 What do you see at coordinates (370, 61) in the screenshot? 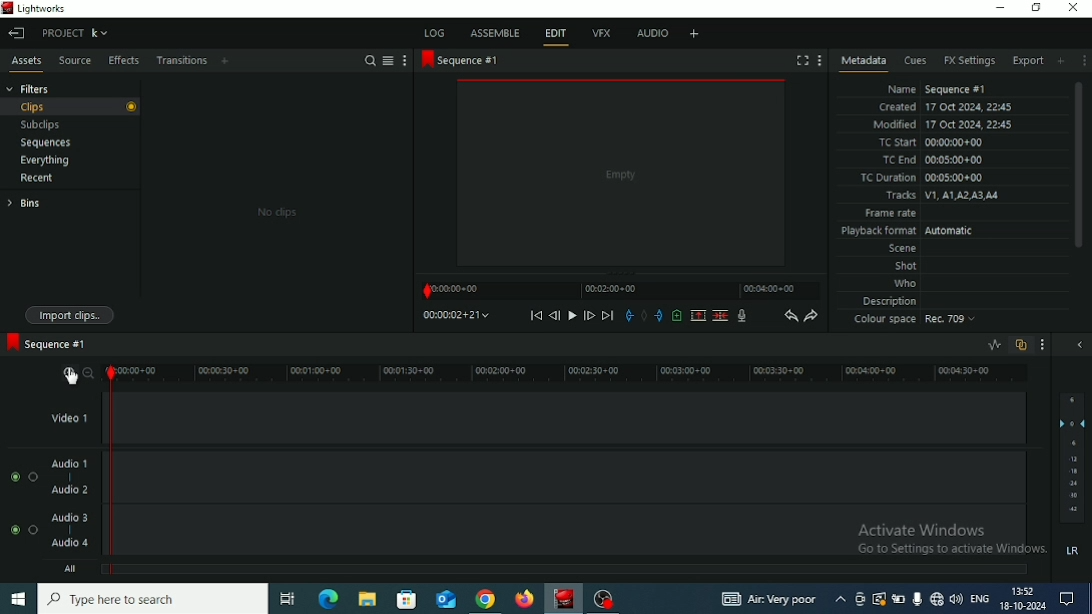
I see `Search for assets or bins` at bounding box center [370, 61].